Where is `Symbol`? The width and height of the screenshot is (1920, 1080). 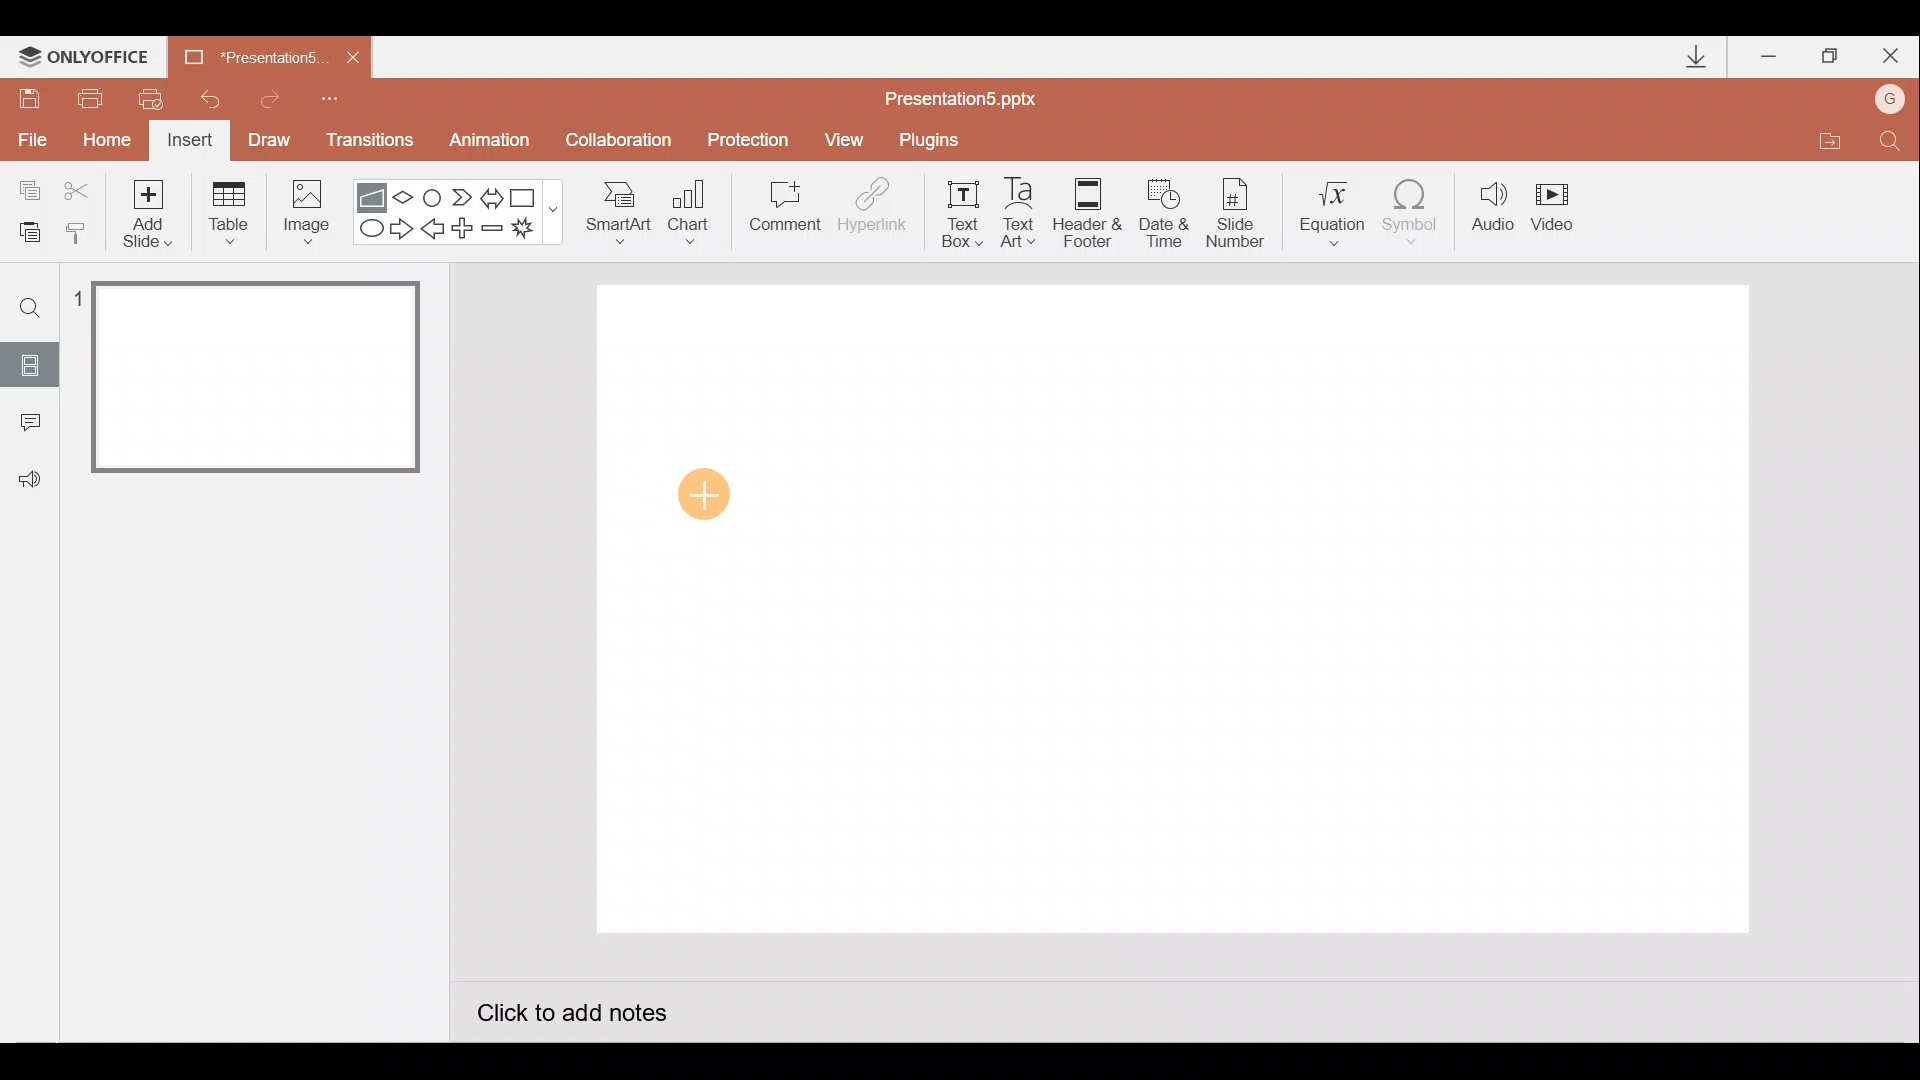 Symbol is located at coordinates (1418, 211).